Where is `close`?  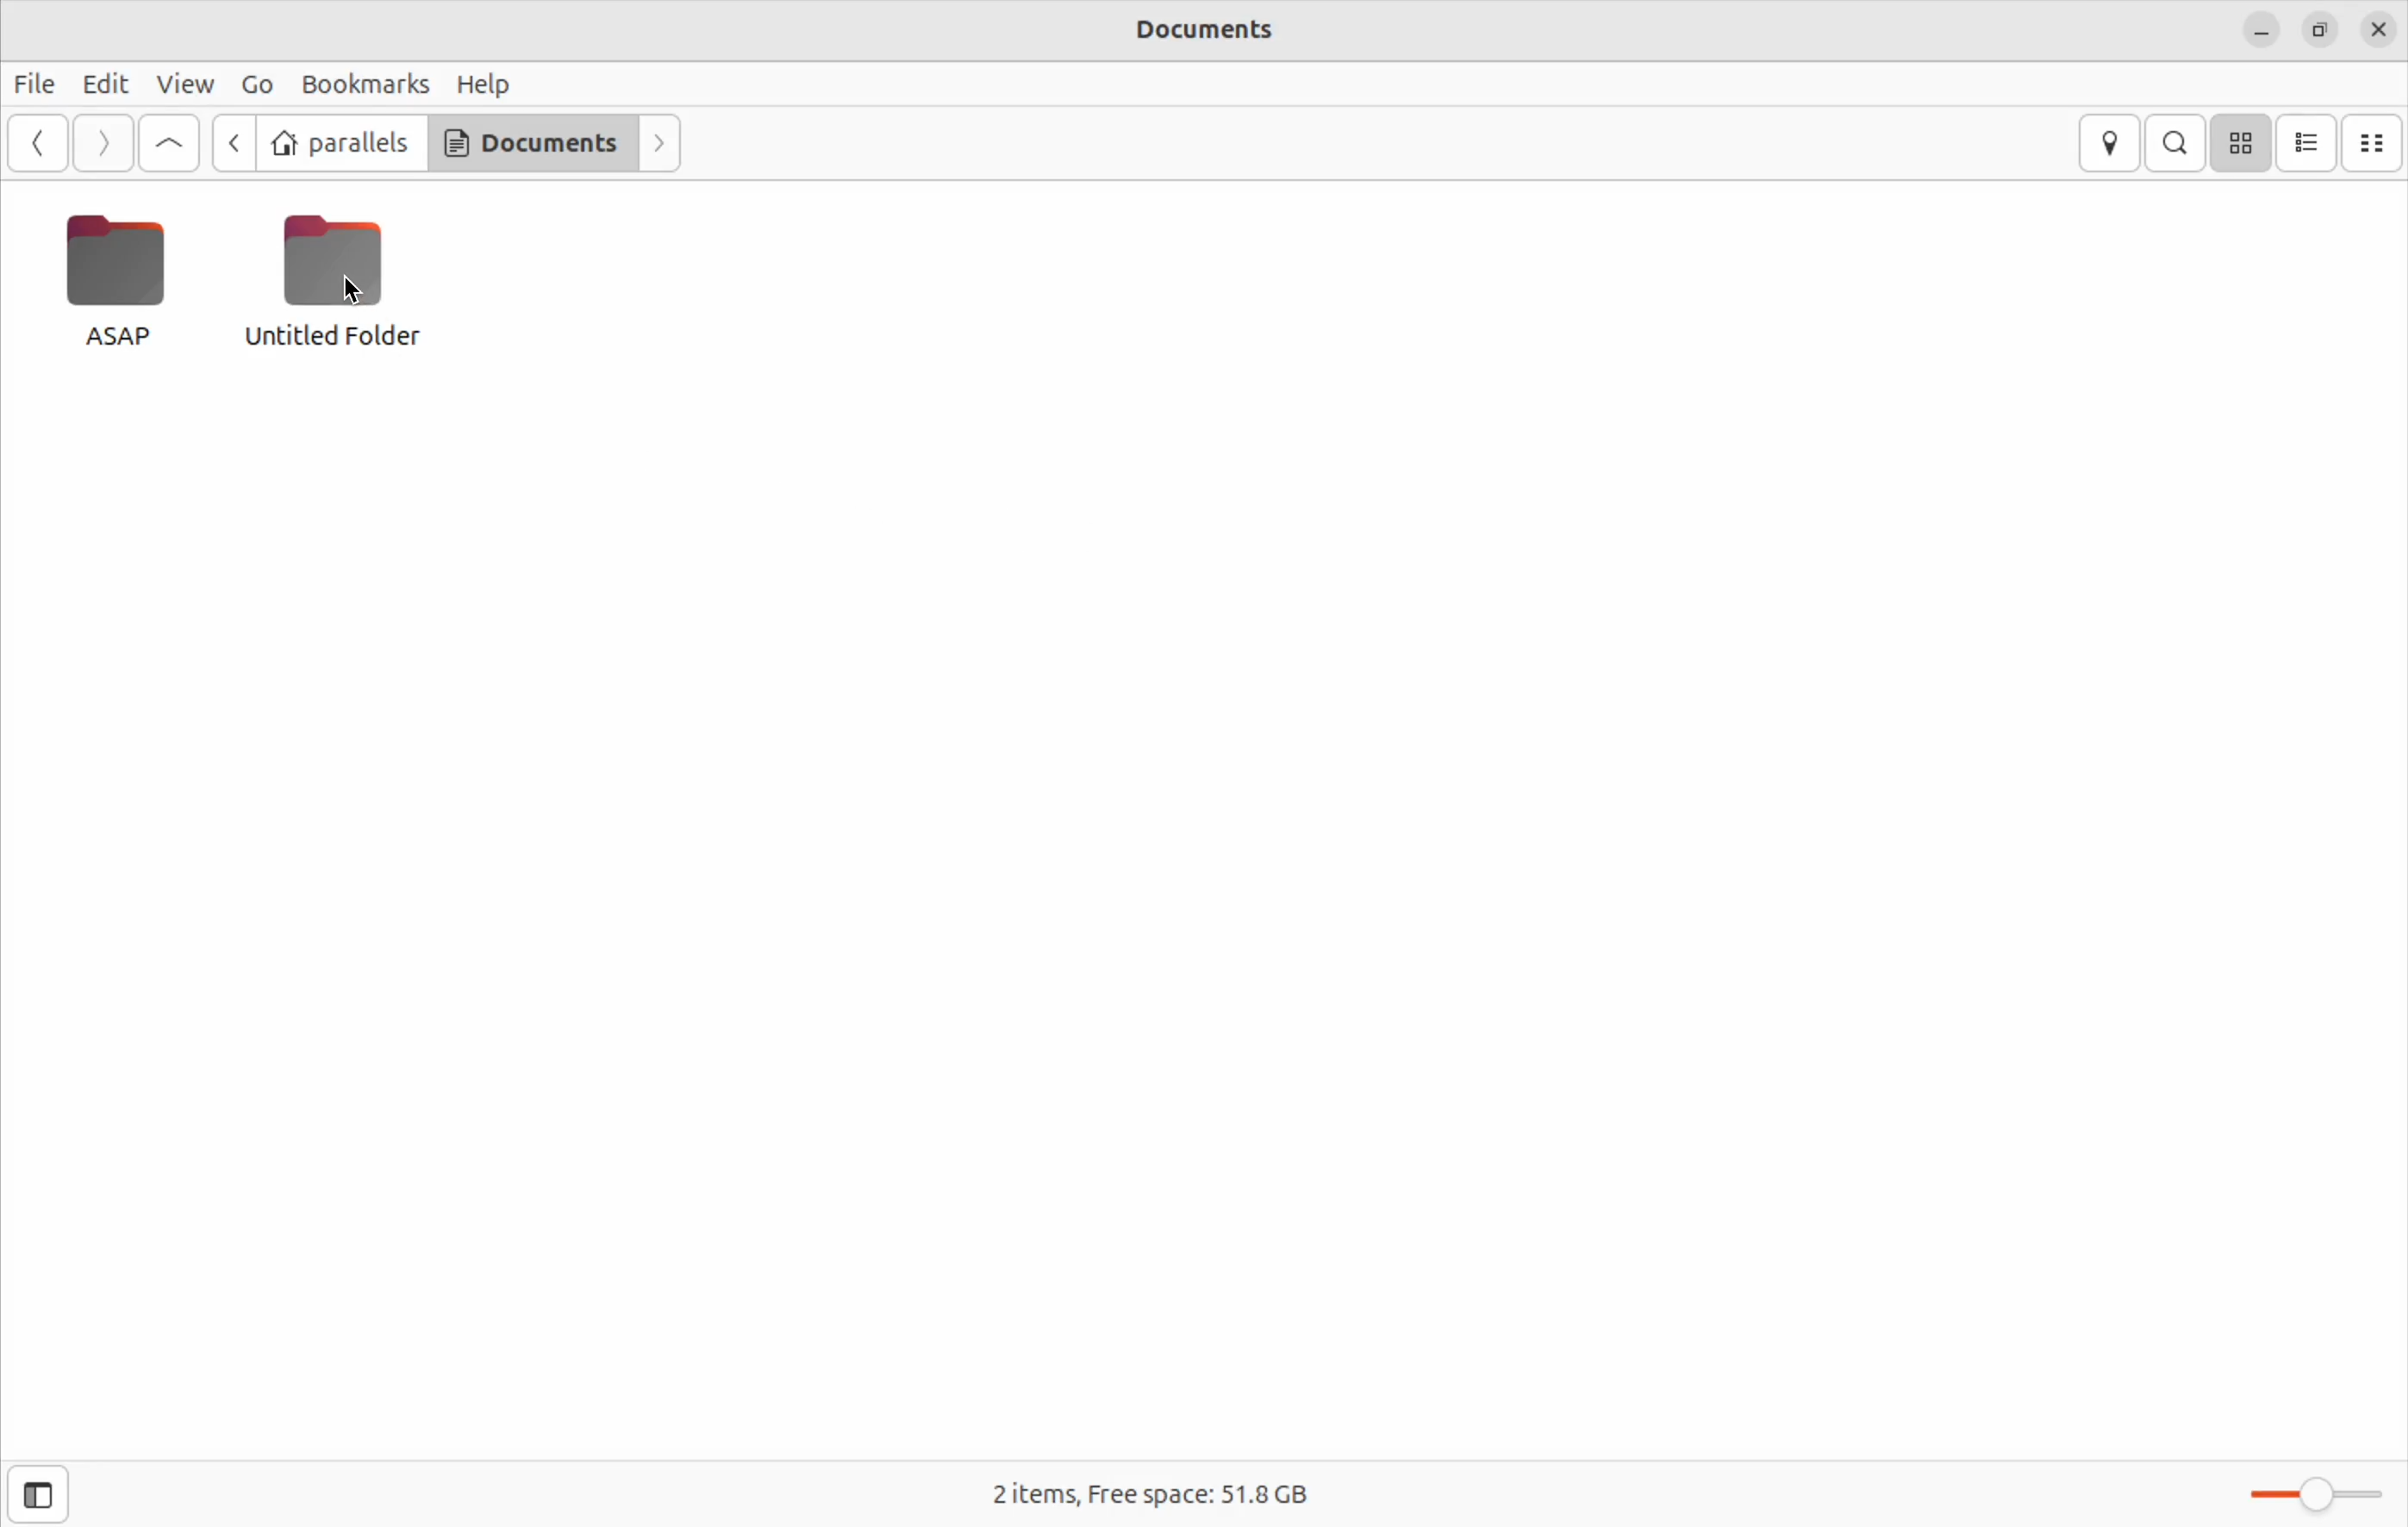 close is located at coordinates (2378, 31).